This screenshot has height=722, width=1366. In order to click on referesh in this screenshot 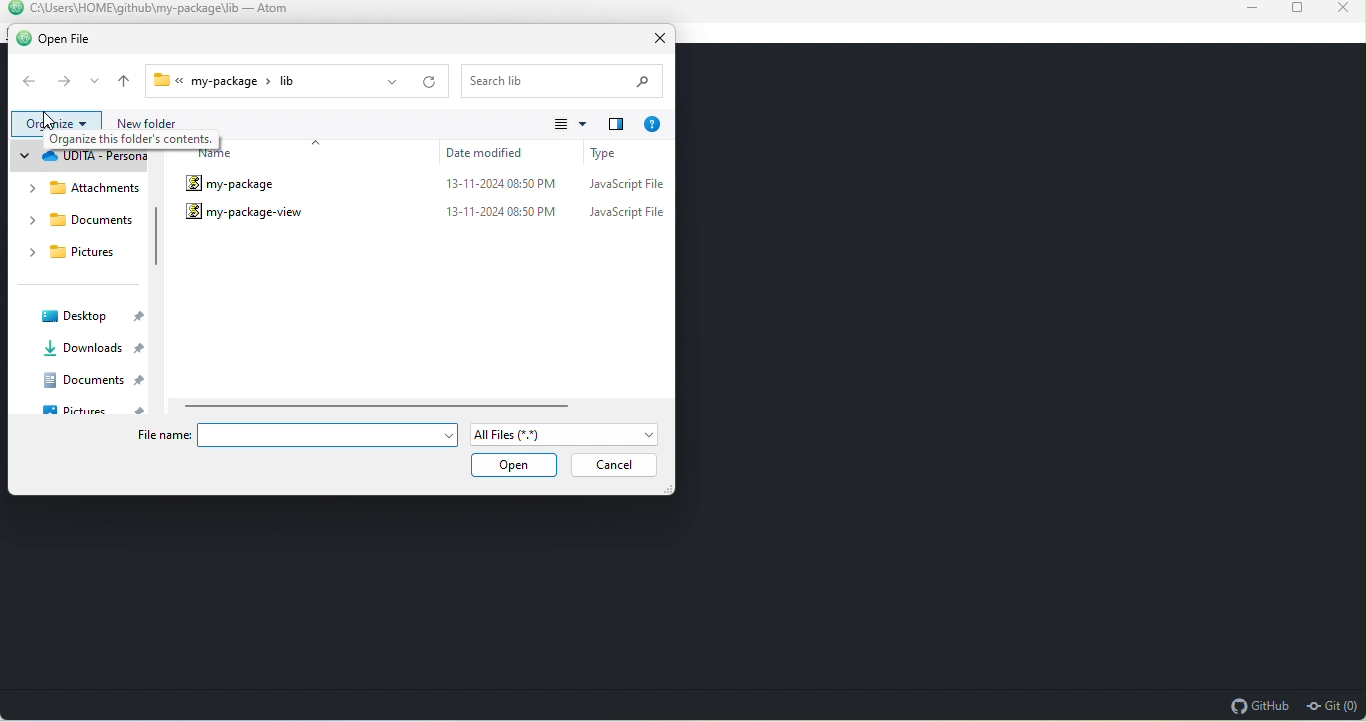, I will do `click(429, 84)`.